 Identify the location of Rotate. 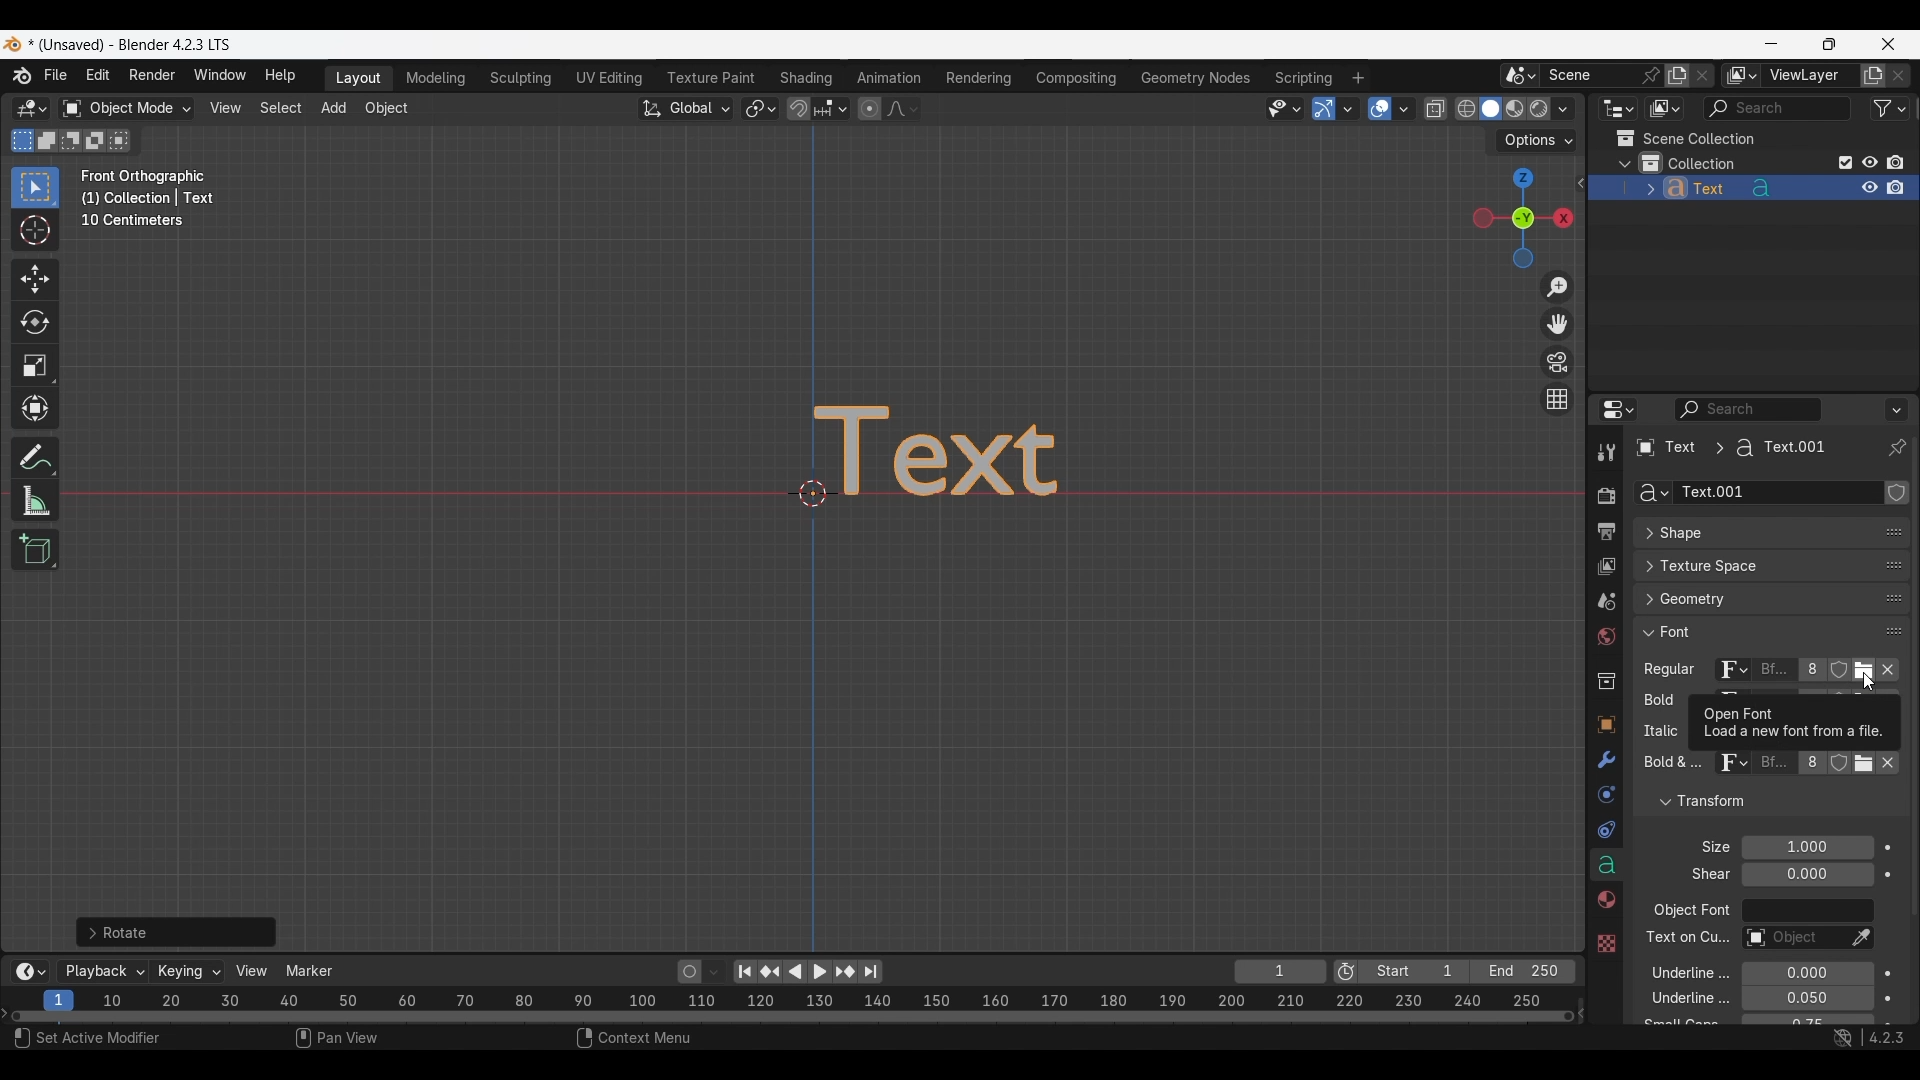
(35, 322).